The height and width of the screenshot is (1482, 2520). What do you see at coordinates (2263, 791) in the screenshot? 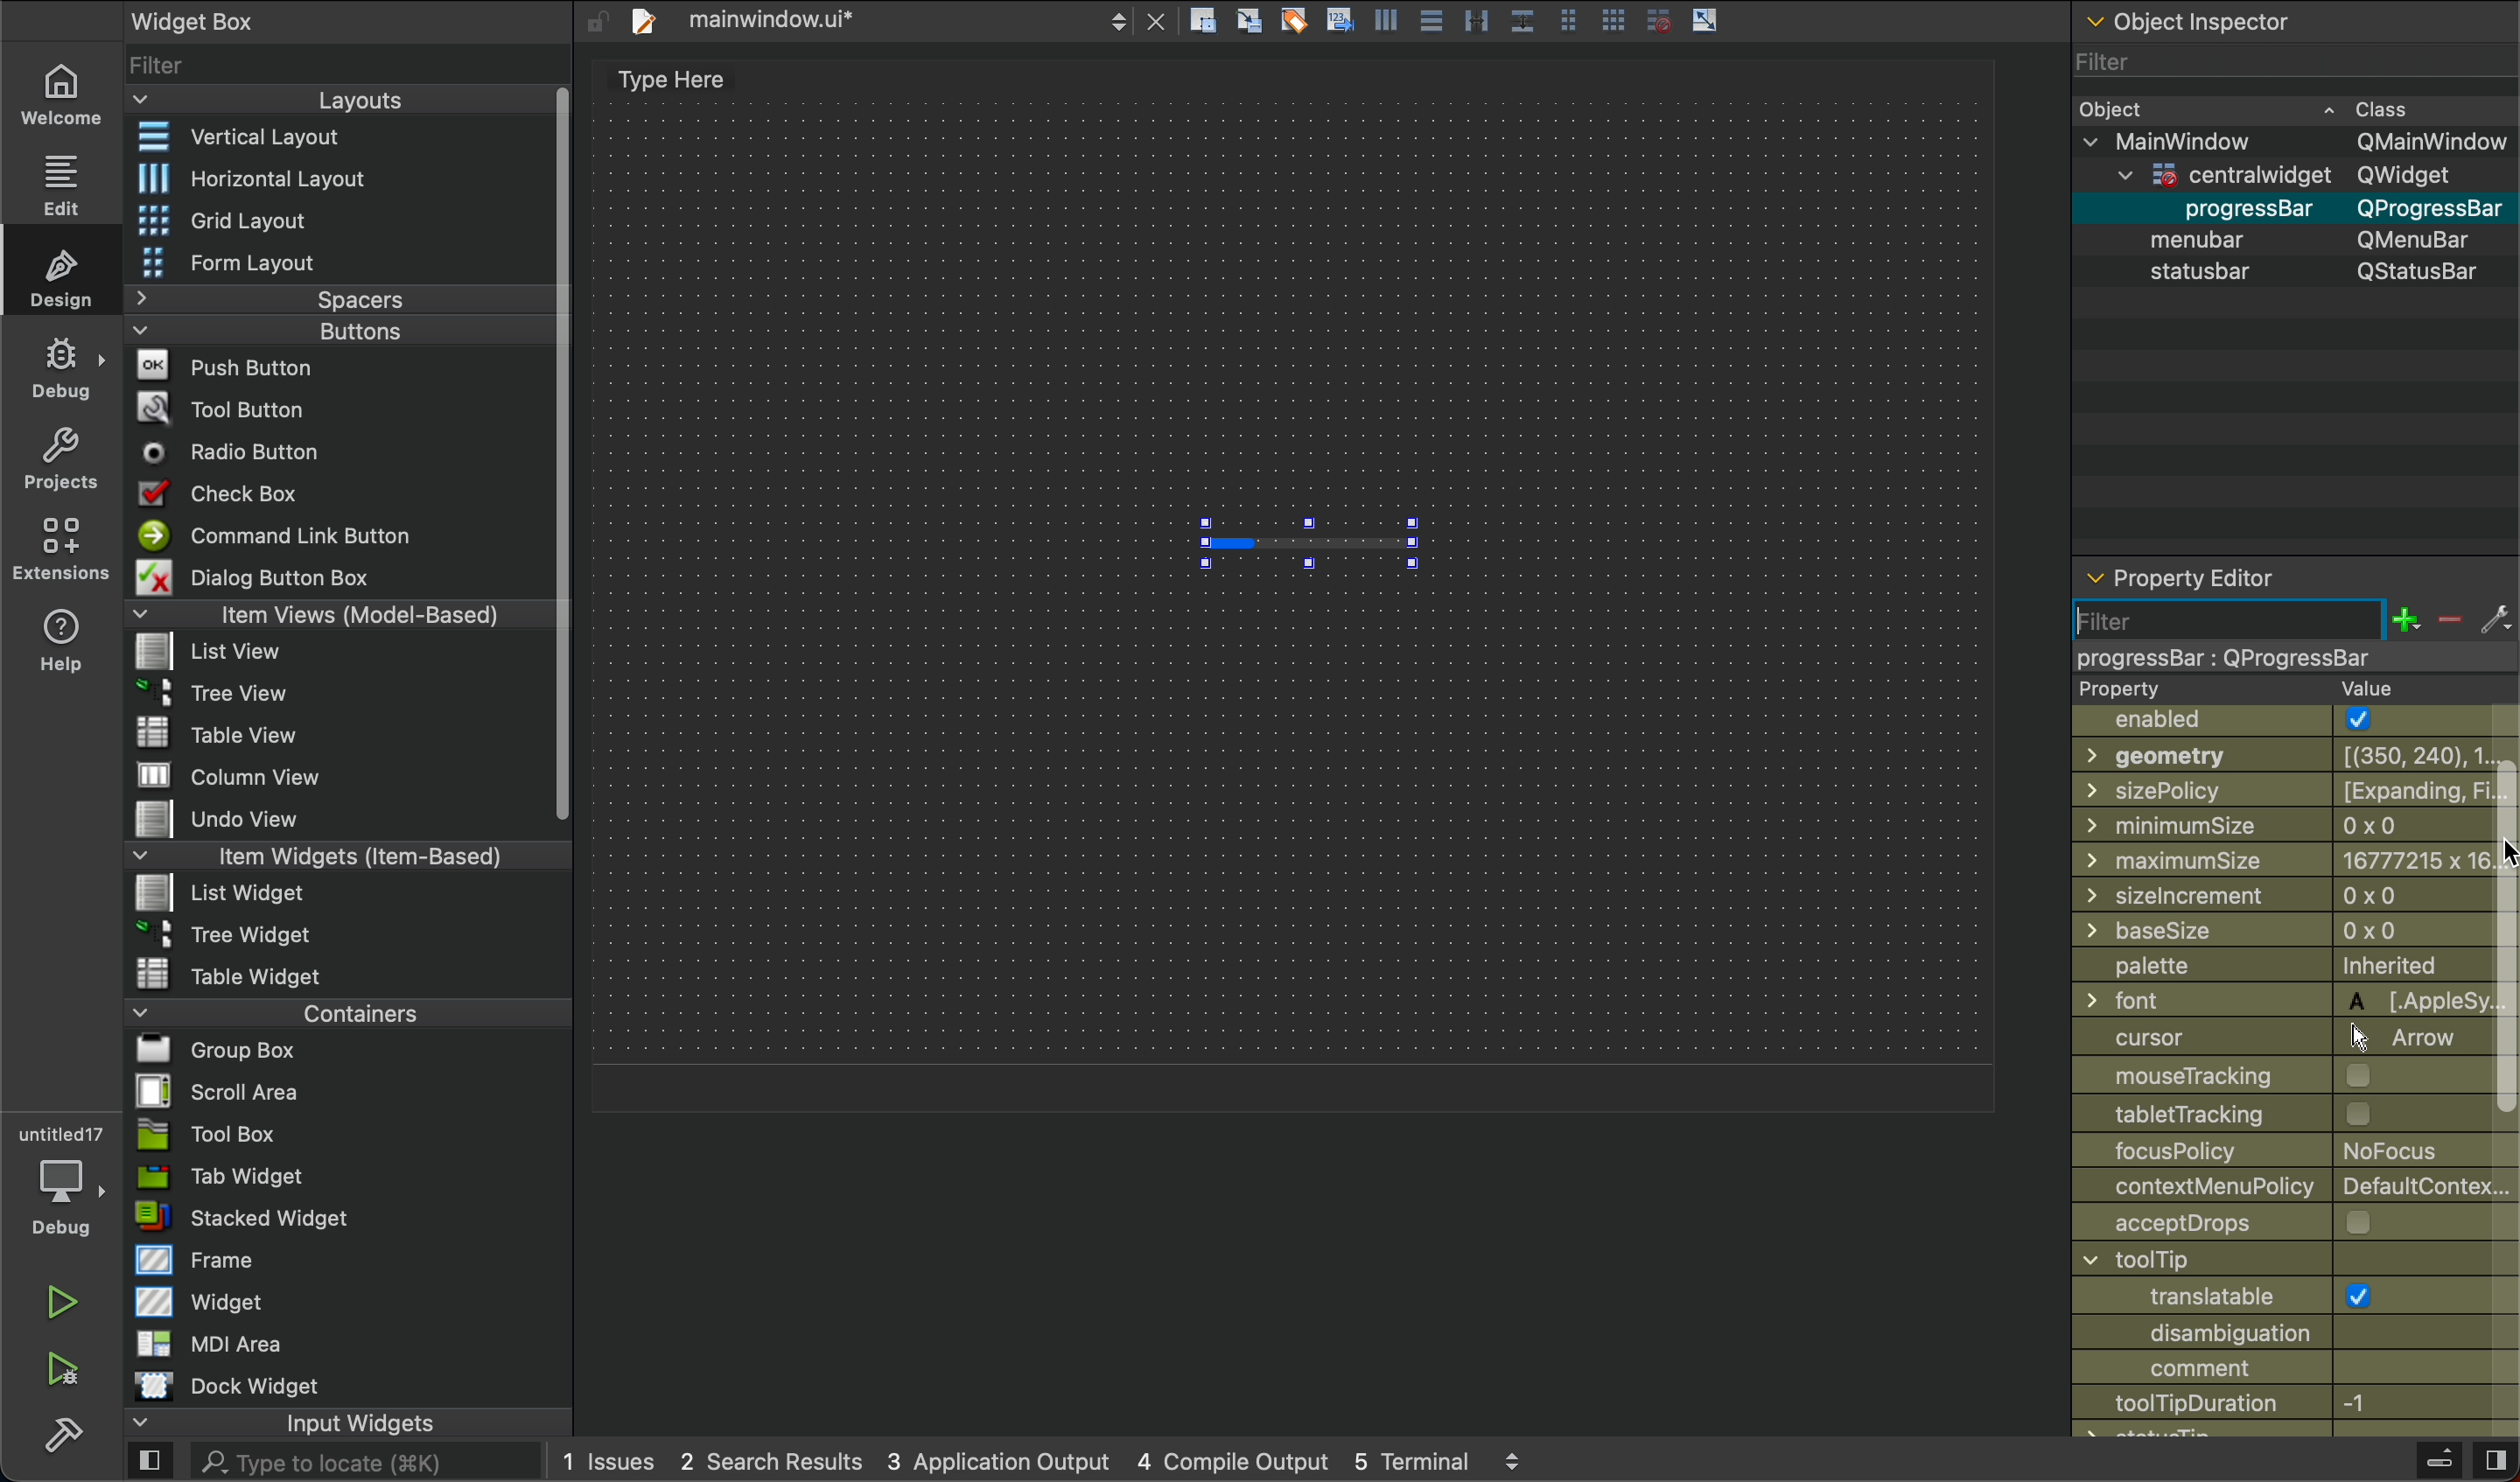
I see `size policy` at bounding box center [2263, 791].